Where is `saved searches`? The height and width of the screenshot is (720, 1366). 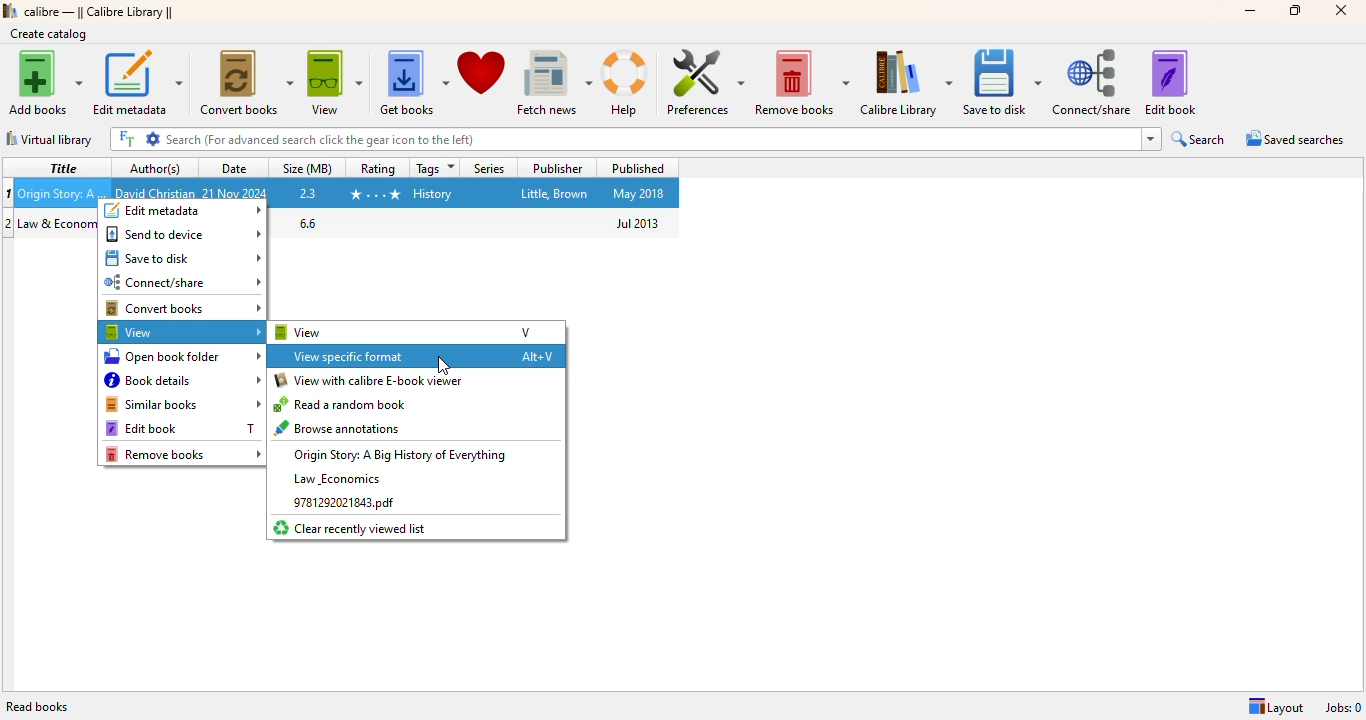
saved searches is located at coordinates (1296, 137).